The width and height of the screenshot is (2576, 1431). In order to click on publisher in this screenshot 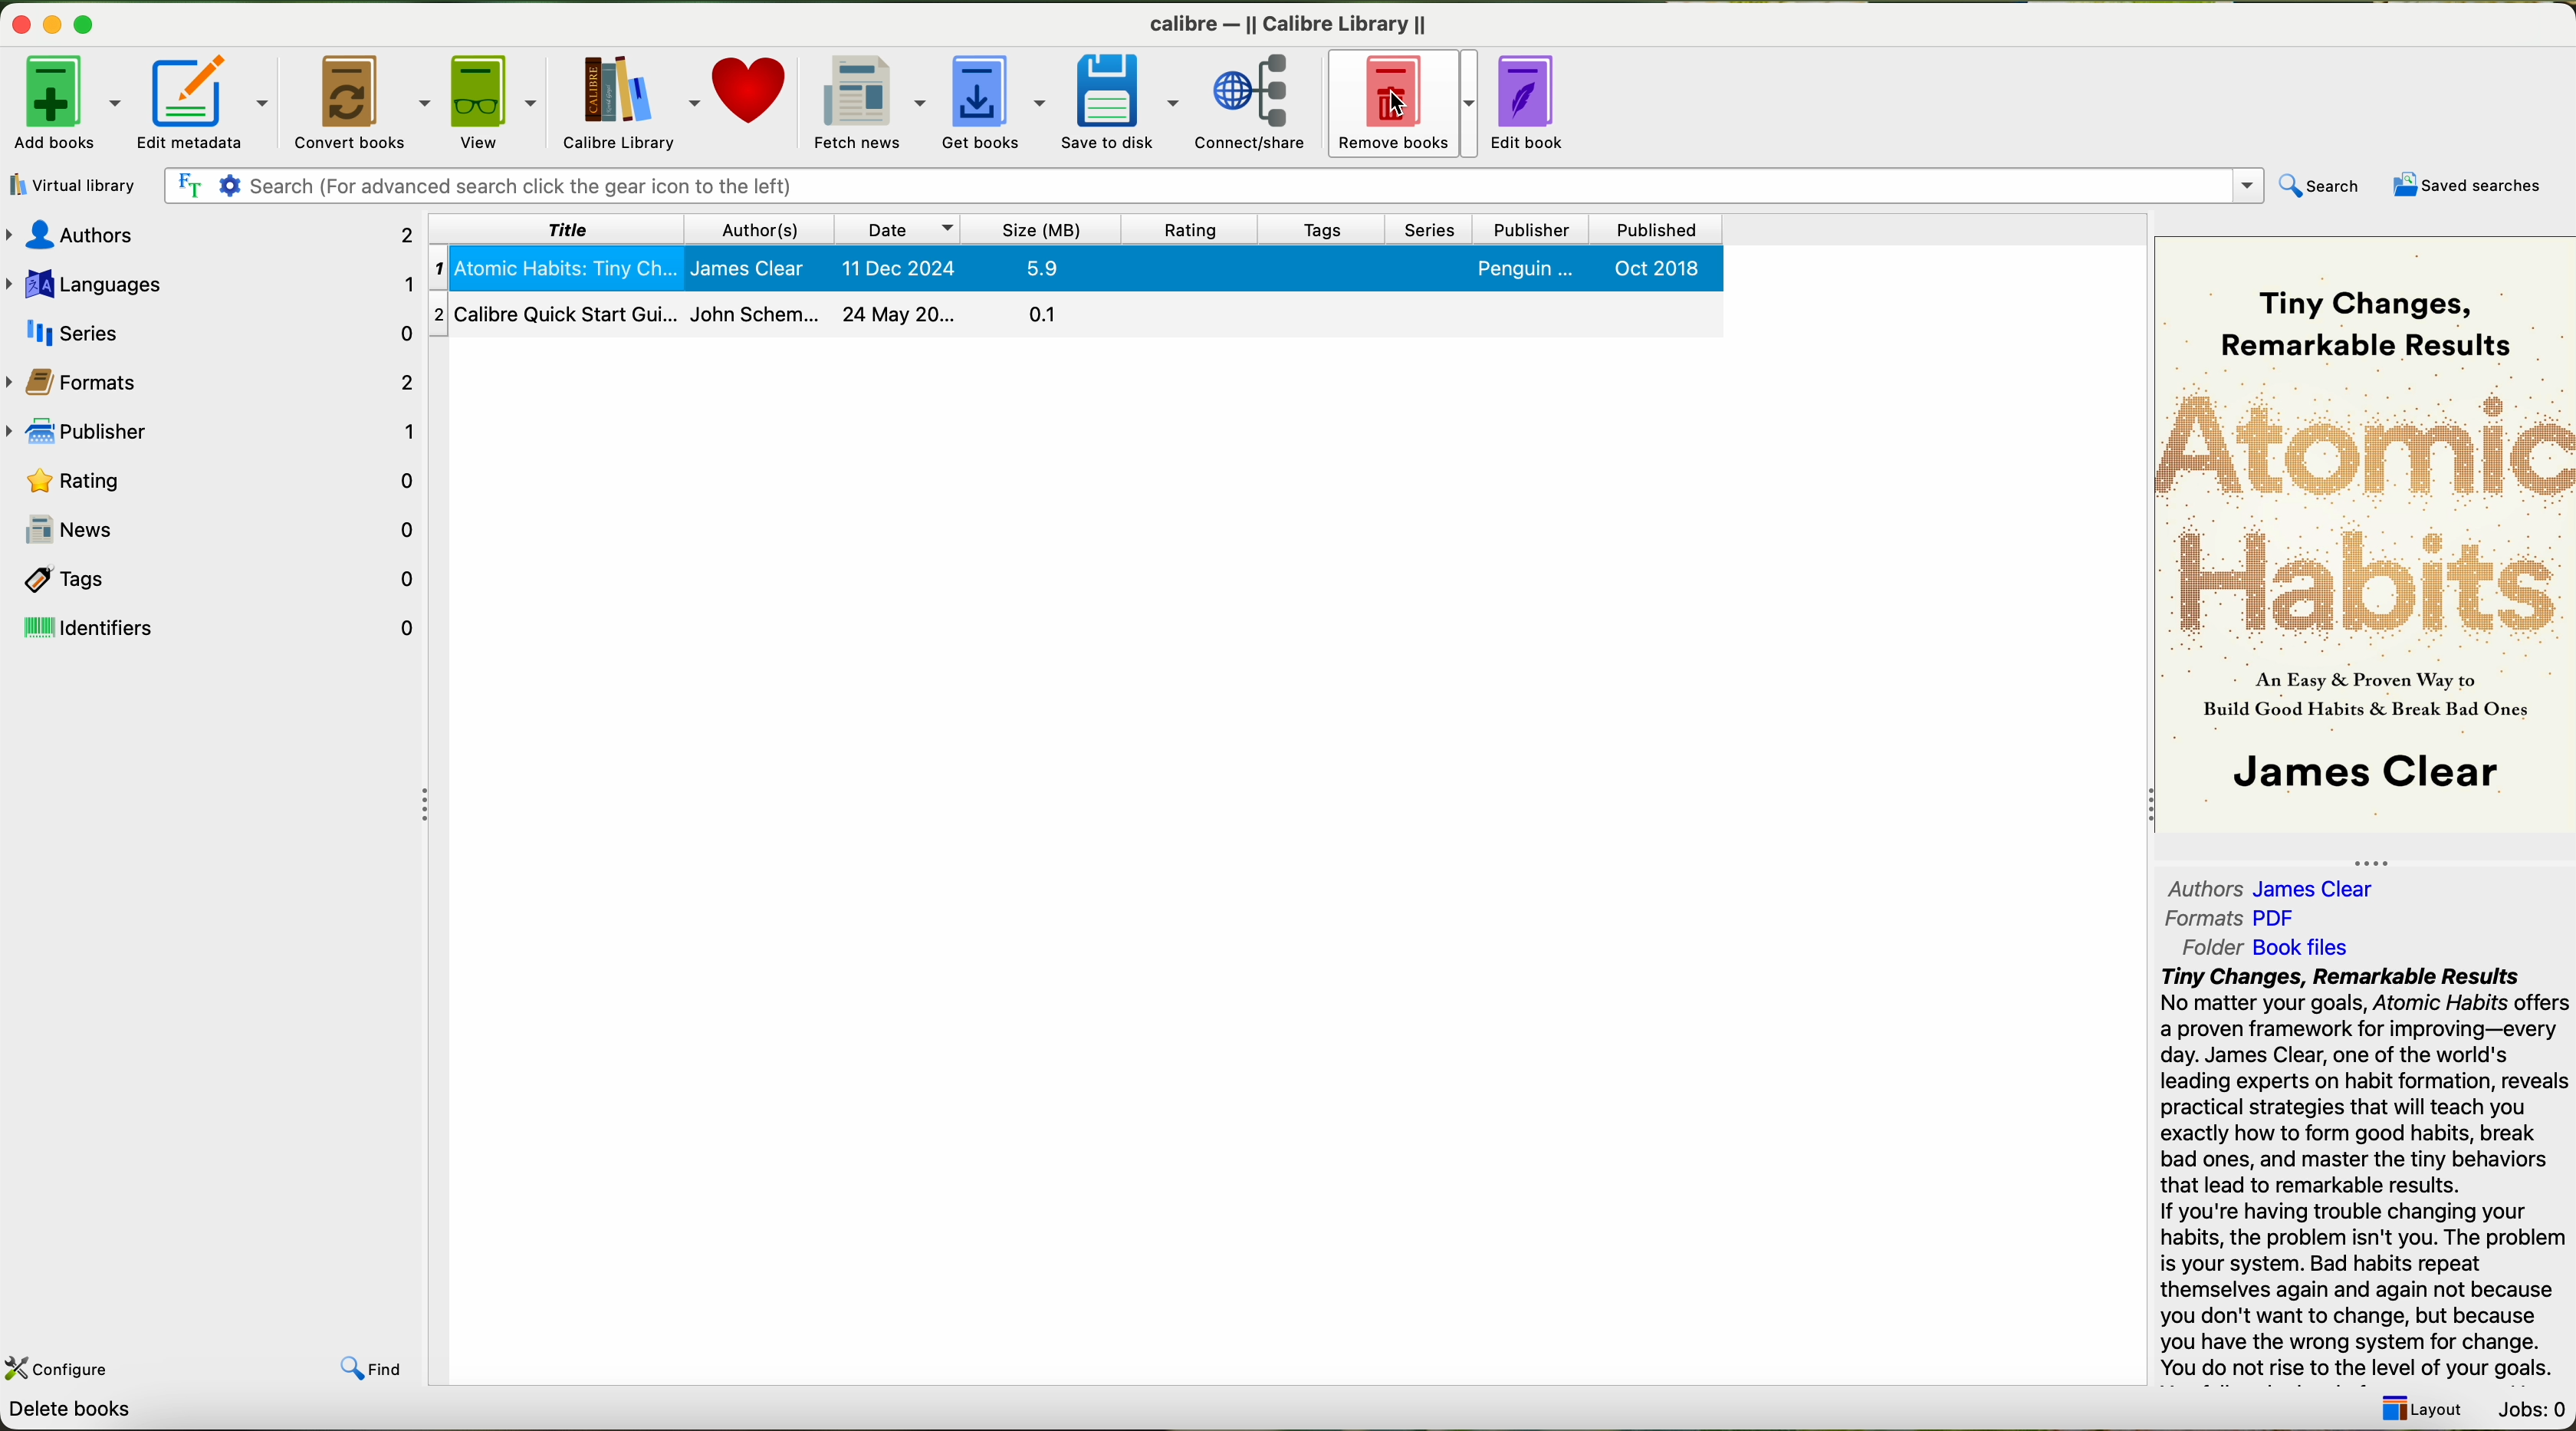, I will do `click(1533, 229)`.